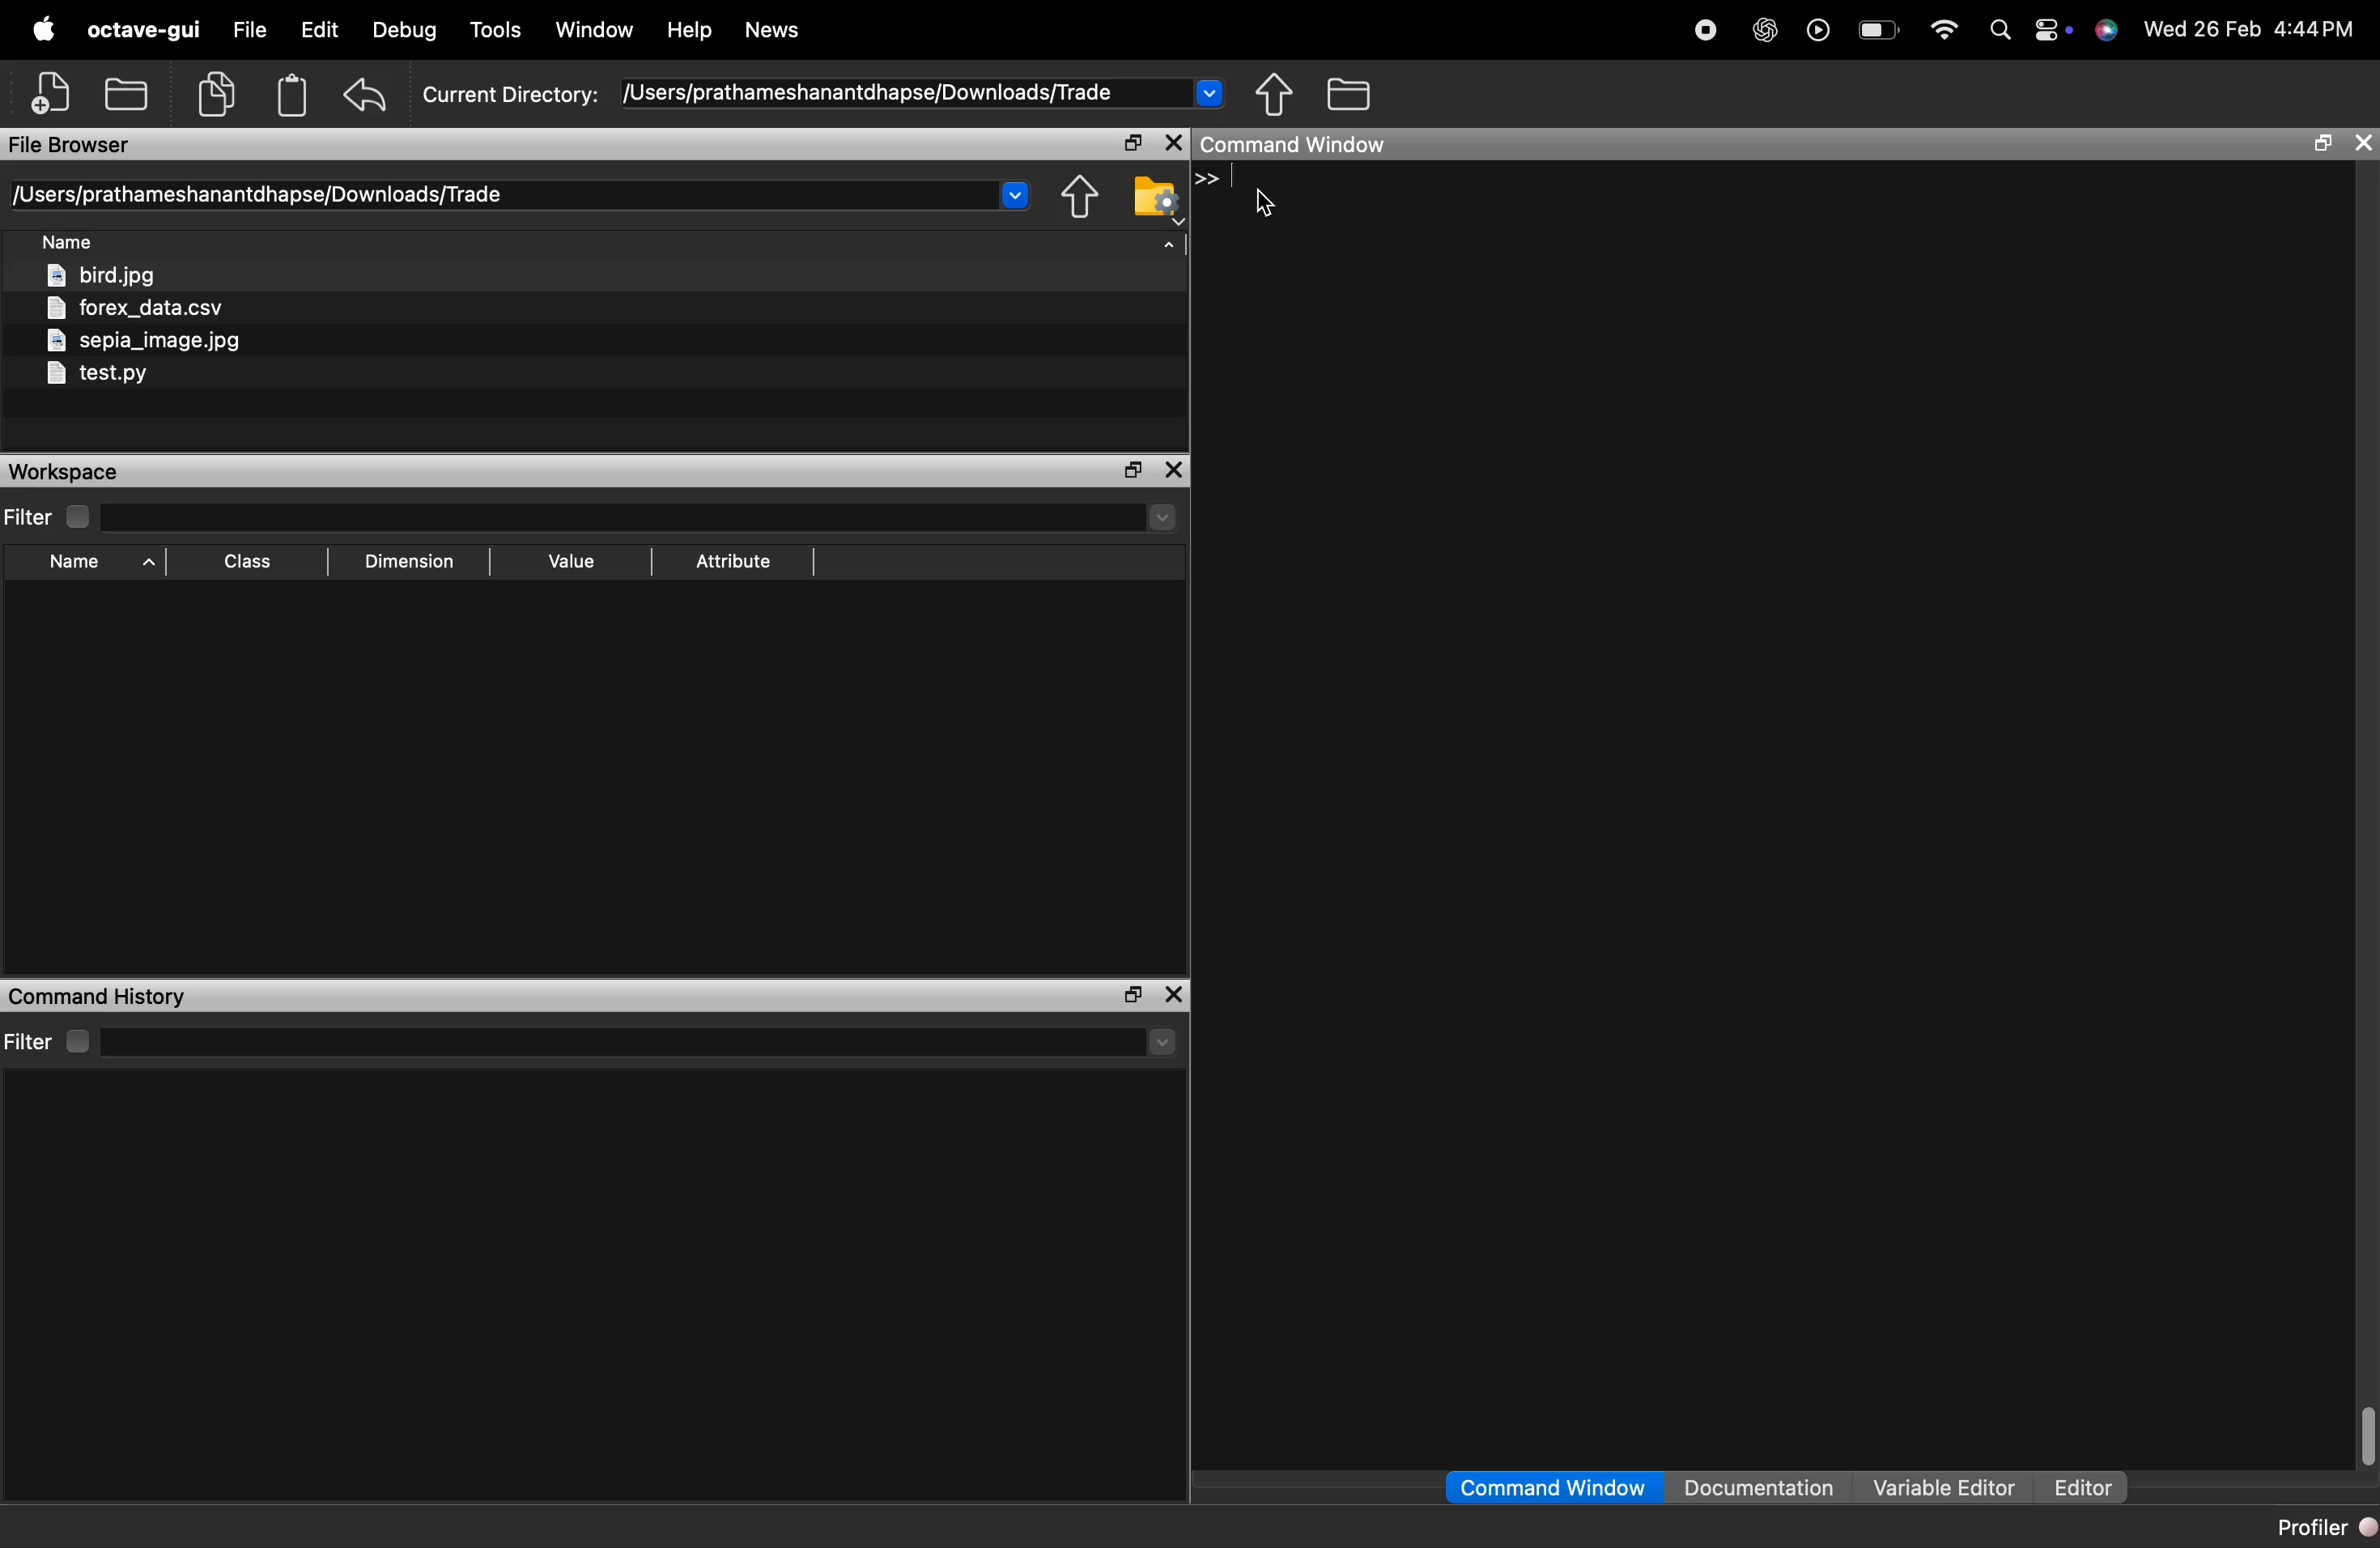 The image size is (2380, 1548). I want to click on chatgpt, so click(1766, 33).